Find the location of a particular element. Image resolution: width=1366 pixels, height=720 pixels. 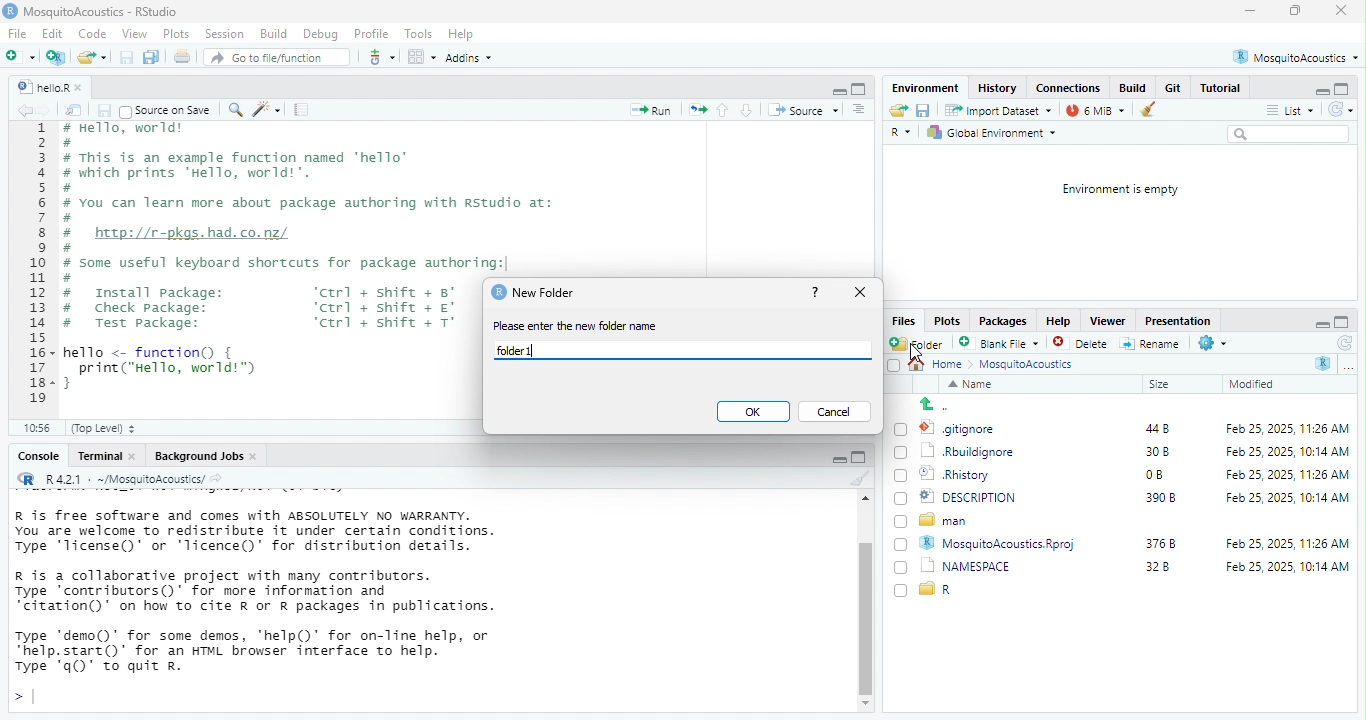

size is located at coordinates (1172, 385).